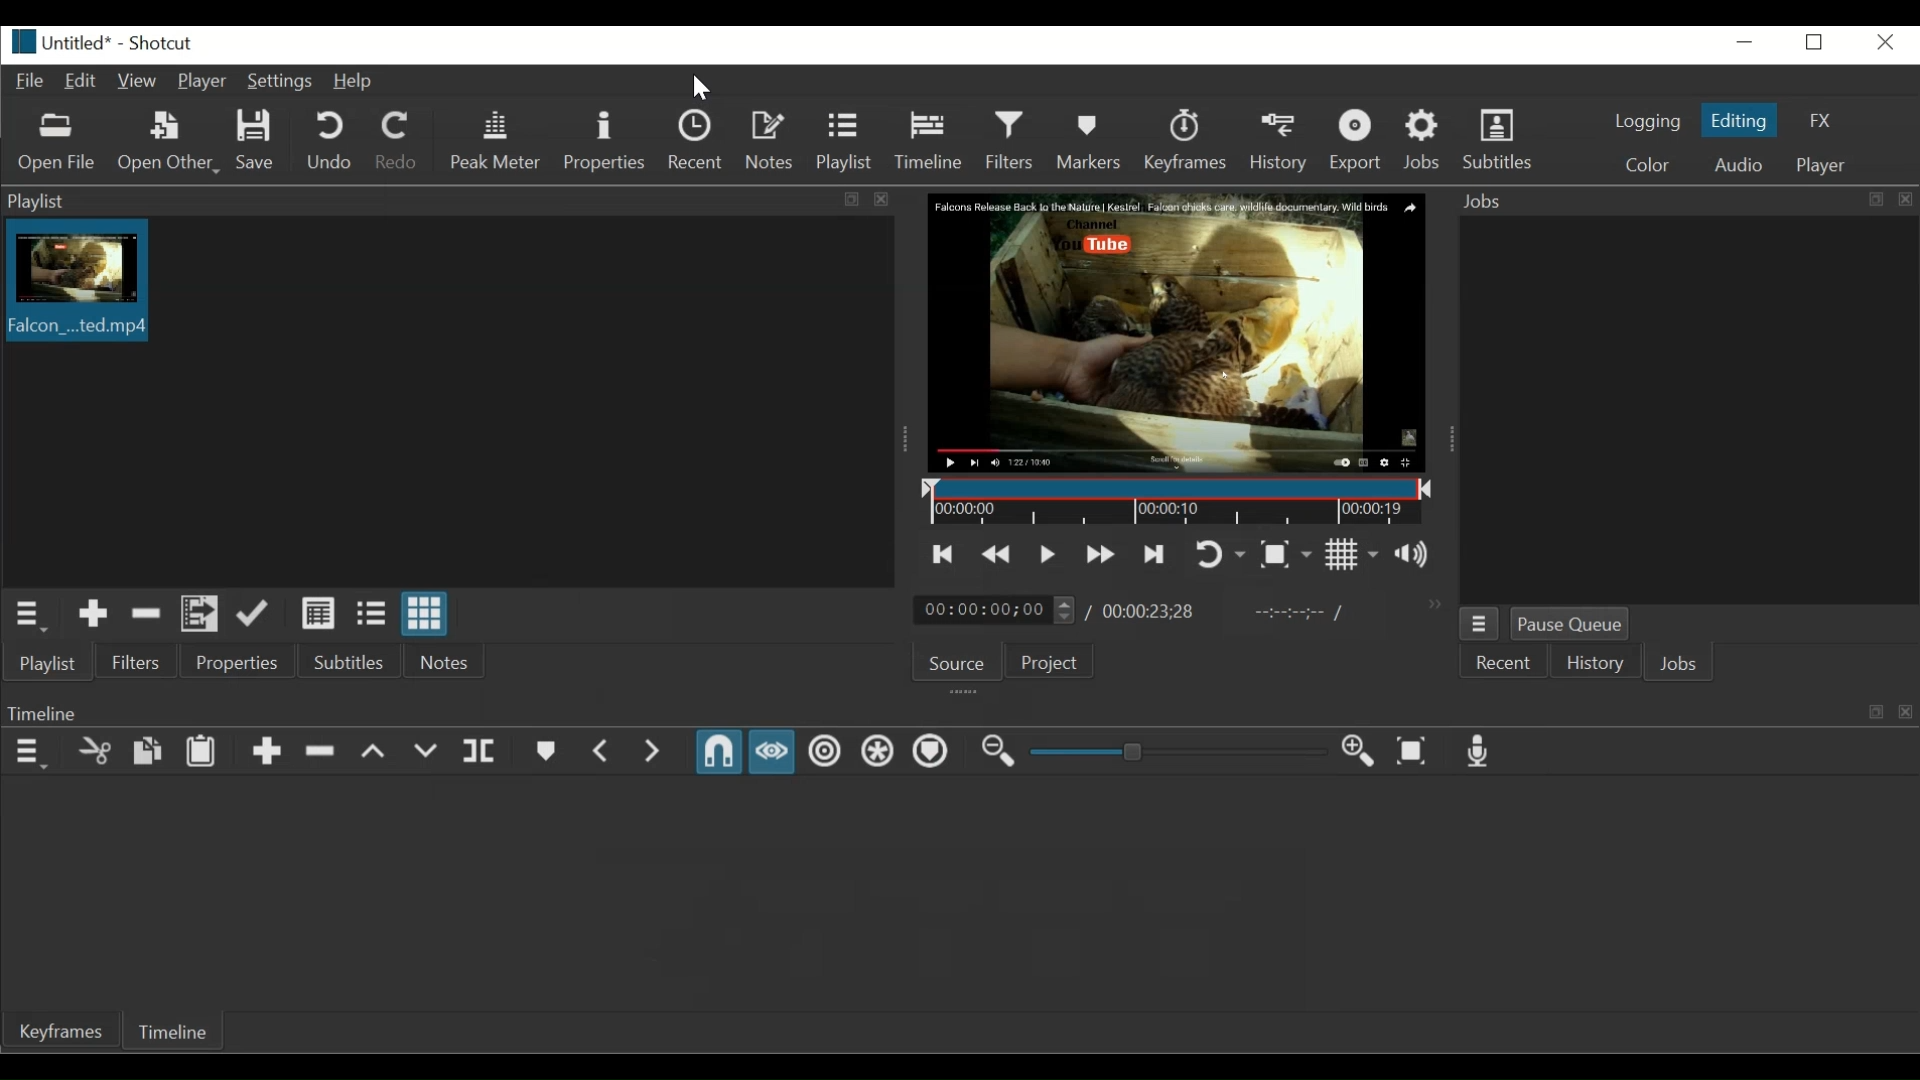  What do you see at coordinates (262, 749) in the screenshot?
I see `Append` at bounding box center [262, 749].